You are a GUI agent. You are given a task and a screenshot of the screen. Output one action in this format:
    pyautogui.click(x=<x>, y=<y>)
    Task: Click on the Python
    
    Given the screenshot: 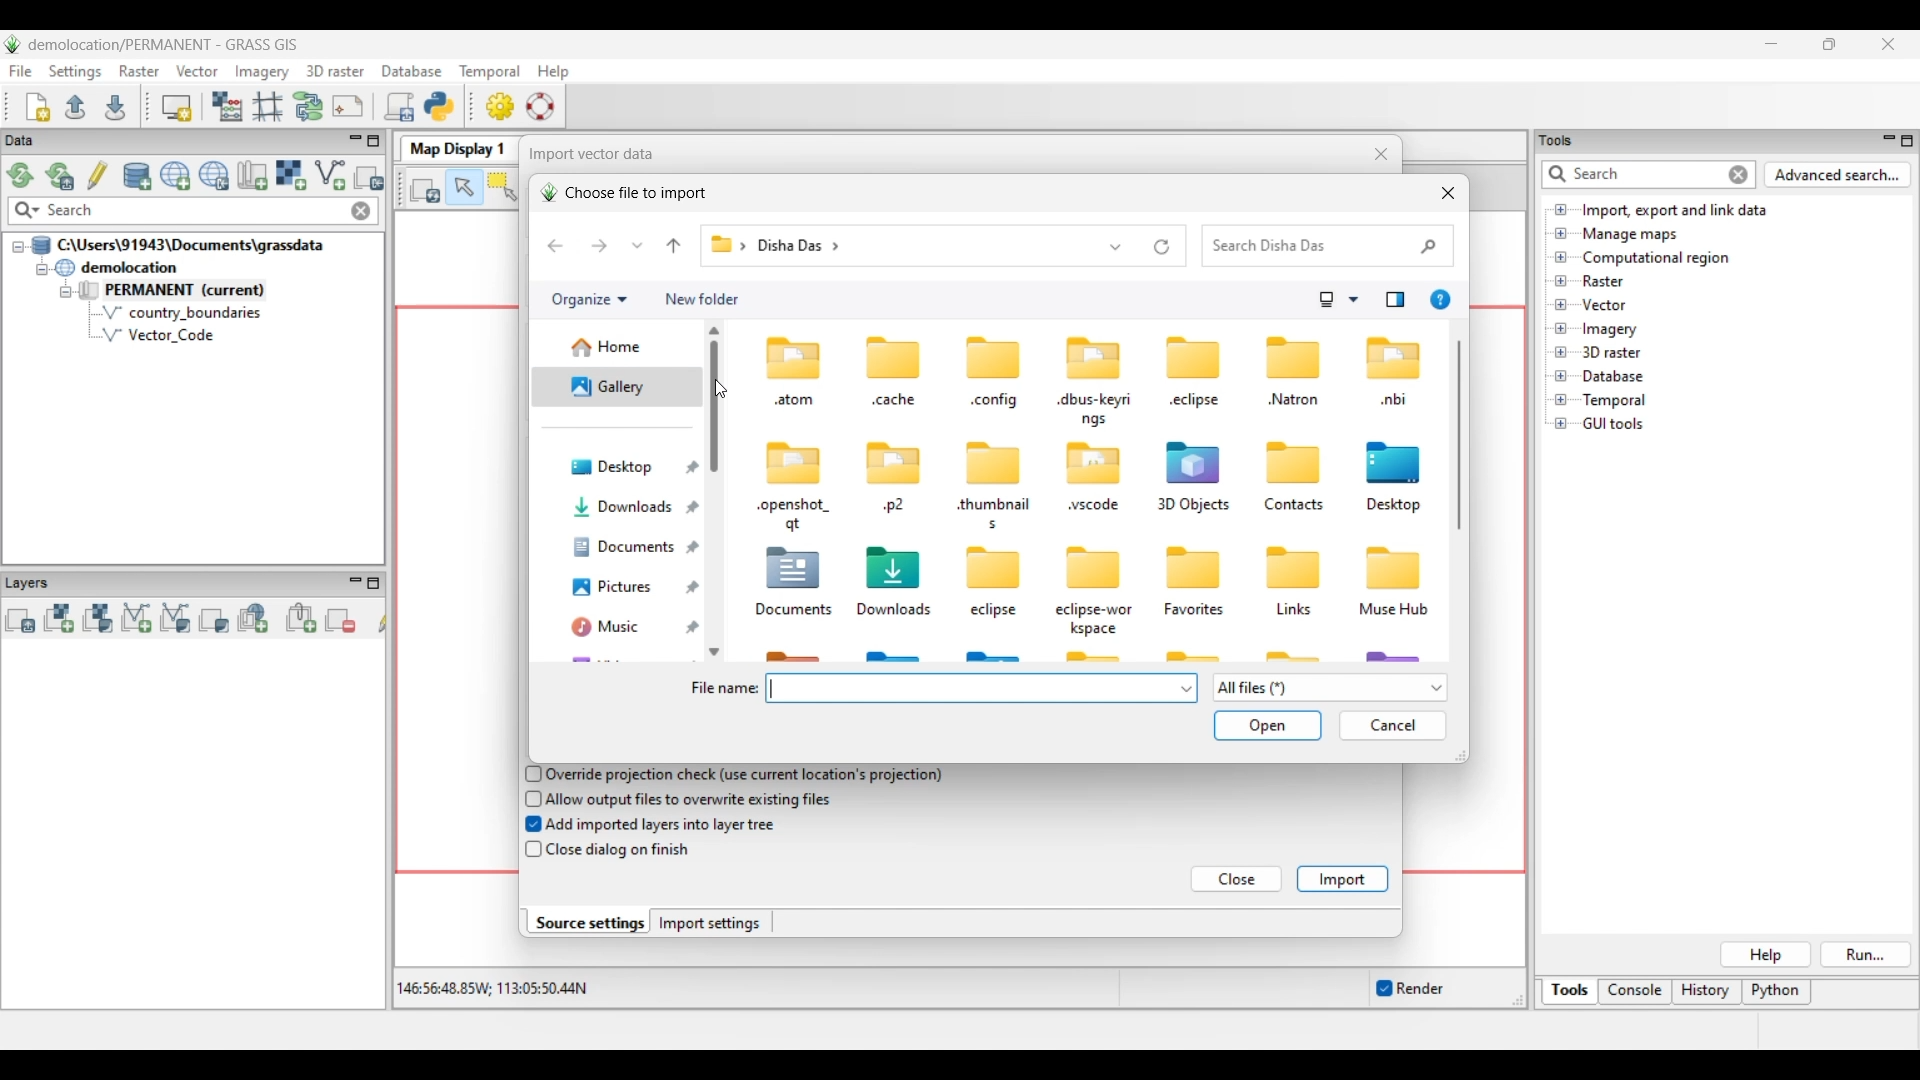 What is the action you would take?
    pyautogui.click(x=1778, y=993)
    